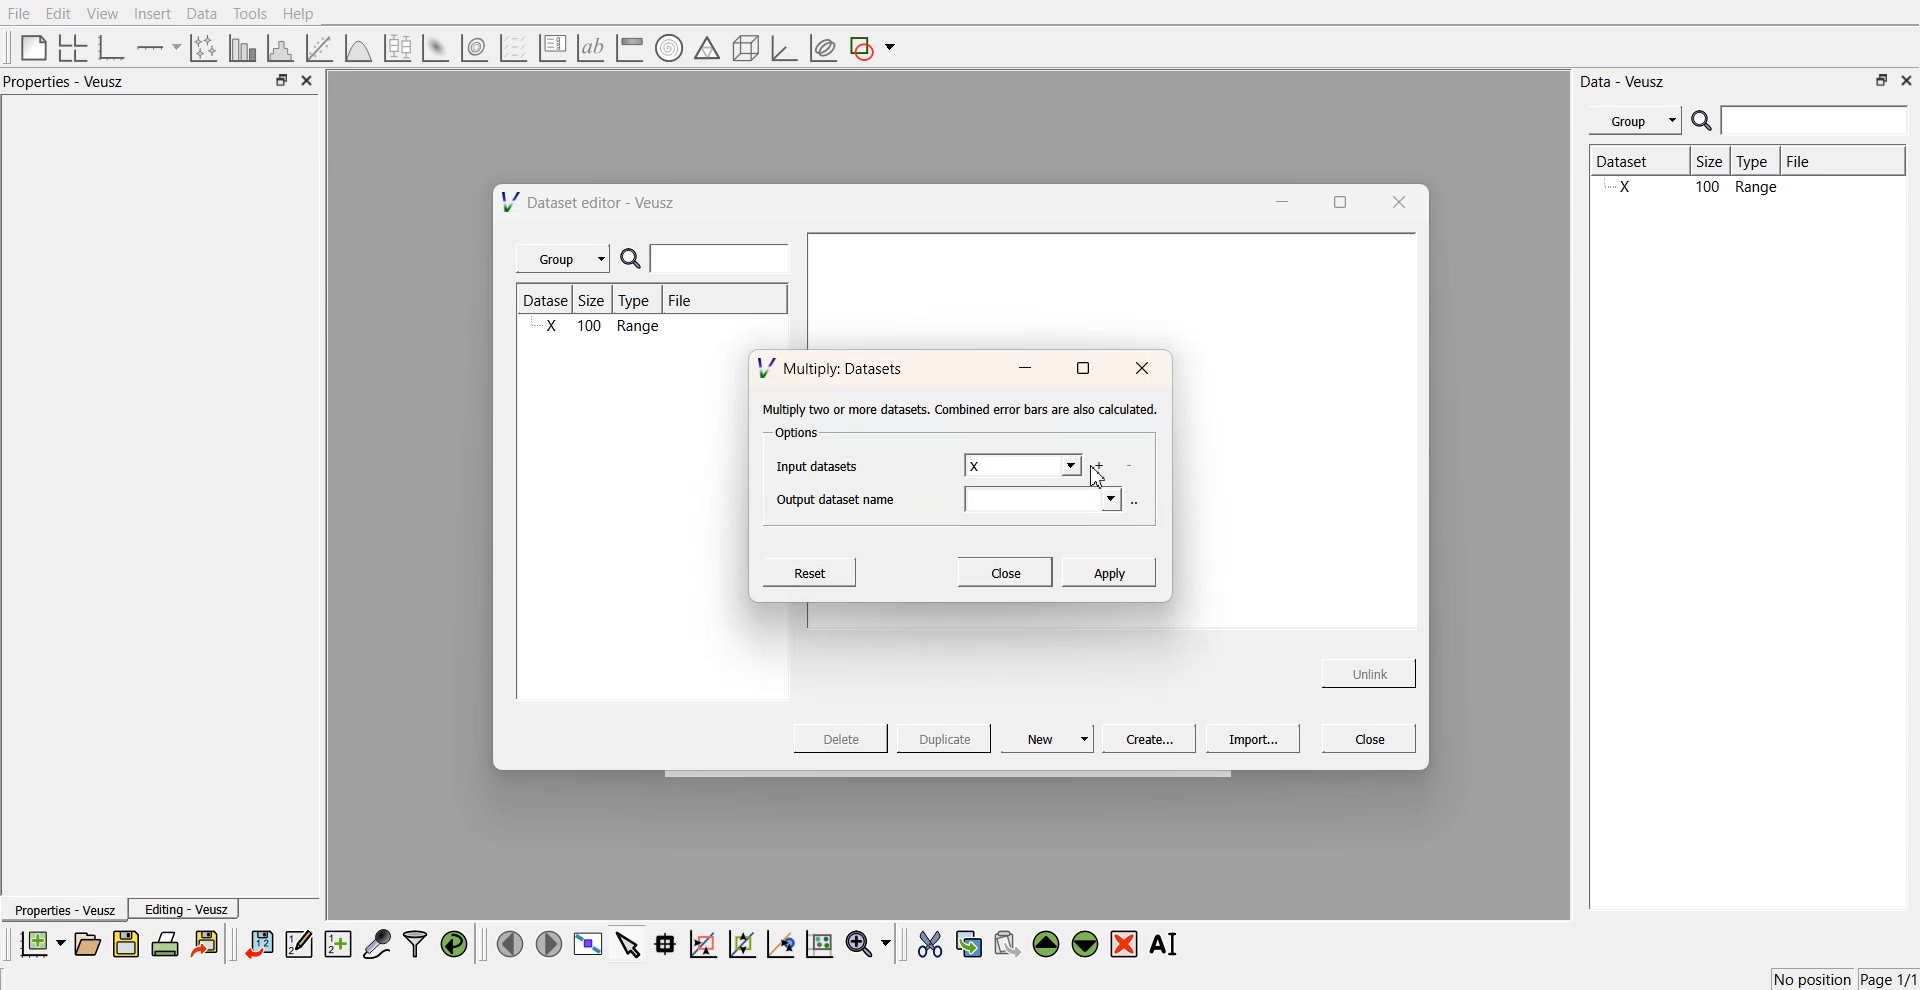 The height and width of the screenshot is (990, 1920). What do you see at coordinates (1085, 942) in the screenshot?
I see `move  the selected widgets down` at bounding box center [1085, 942].